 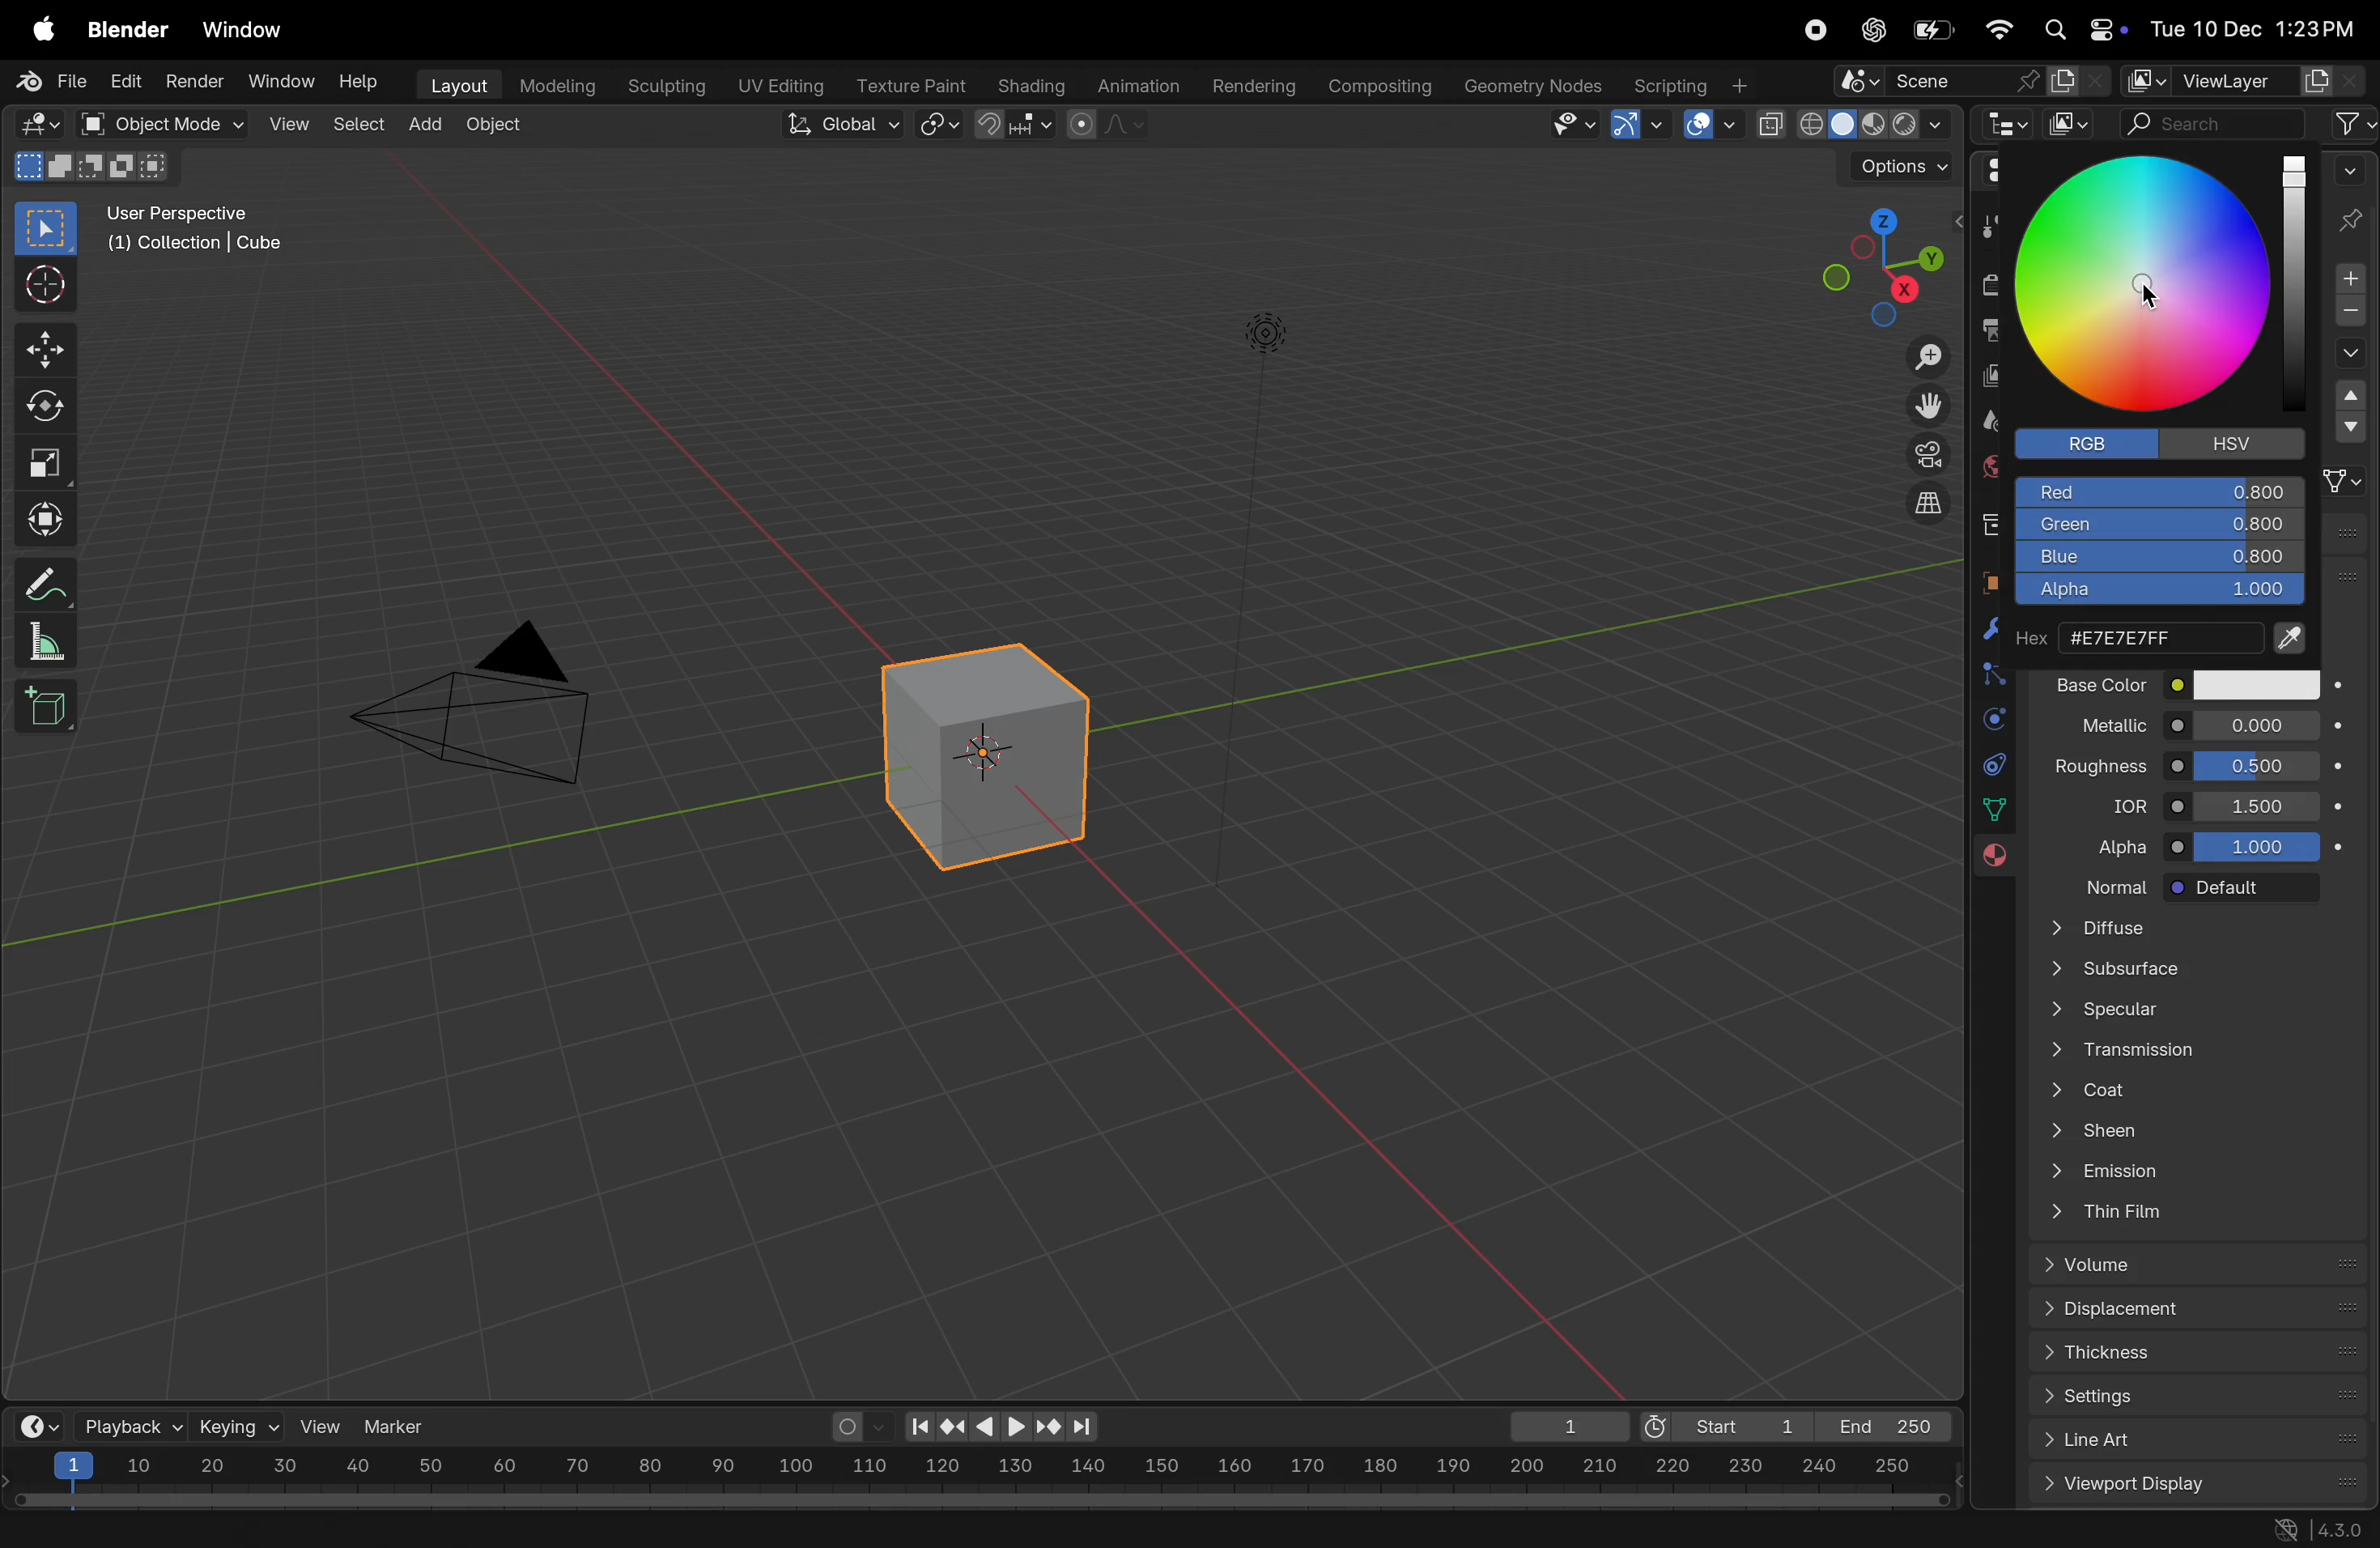 I want to click on viewport shading, so click(x=1852, y=119).